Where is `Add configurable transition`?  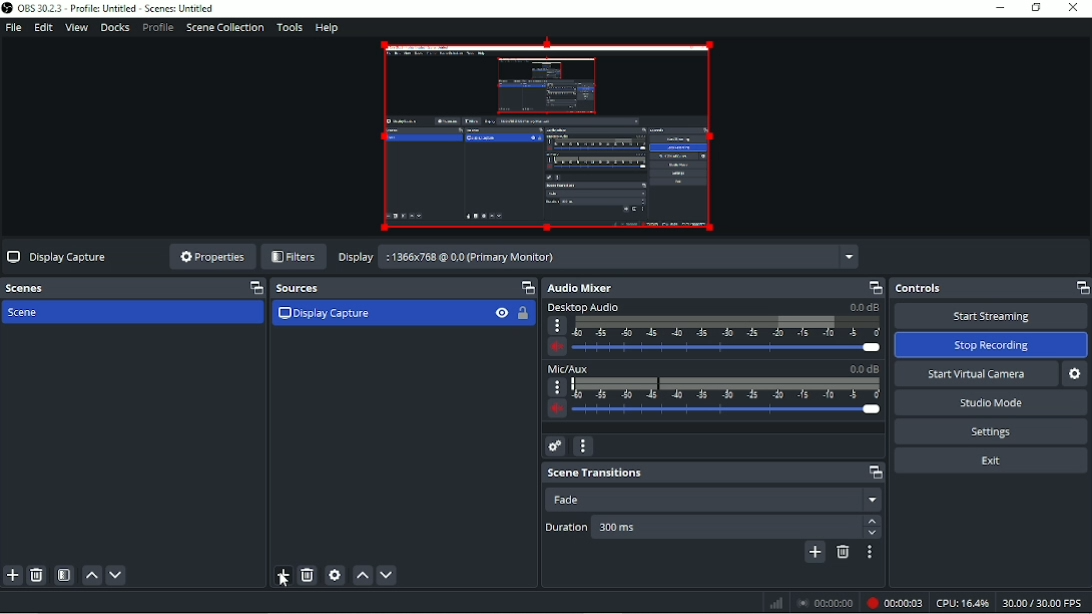
Add configurable transition is located at coordinates (814, 553).